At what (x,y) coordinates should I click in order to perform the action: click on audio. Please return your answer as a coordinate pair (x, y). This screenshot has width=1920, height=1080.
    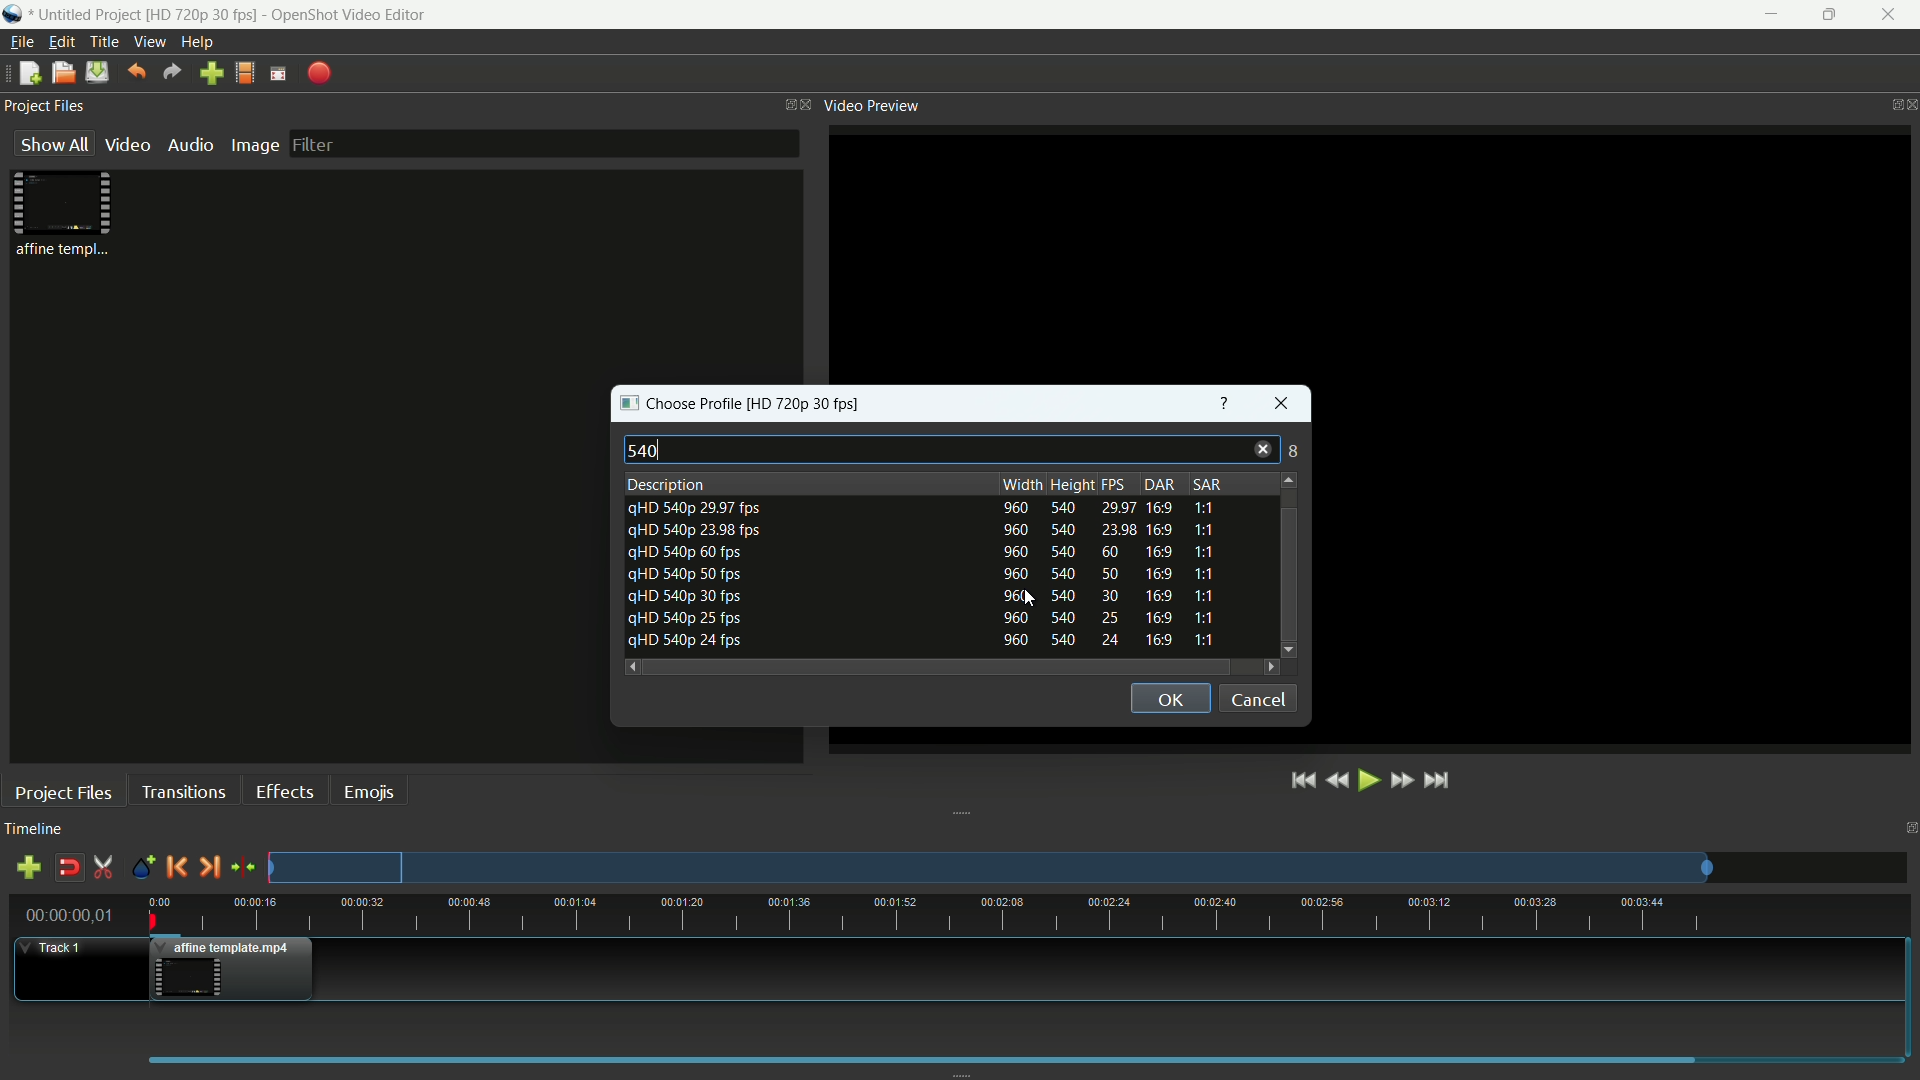
    Looking at the image, I should click on (191, 144).